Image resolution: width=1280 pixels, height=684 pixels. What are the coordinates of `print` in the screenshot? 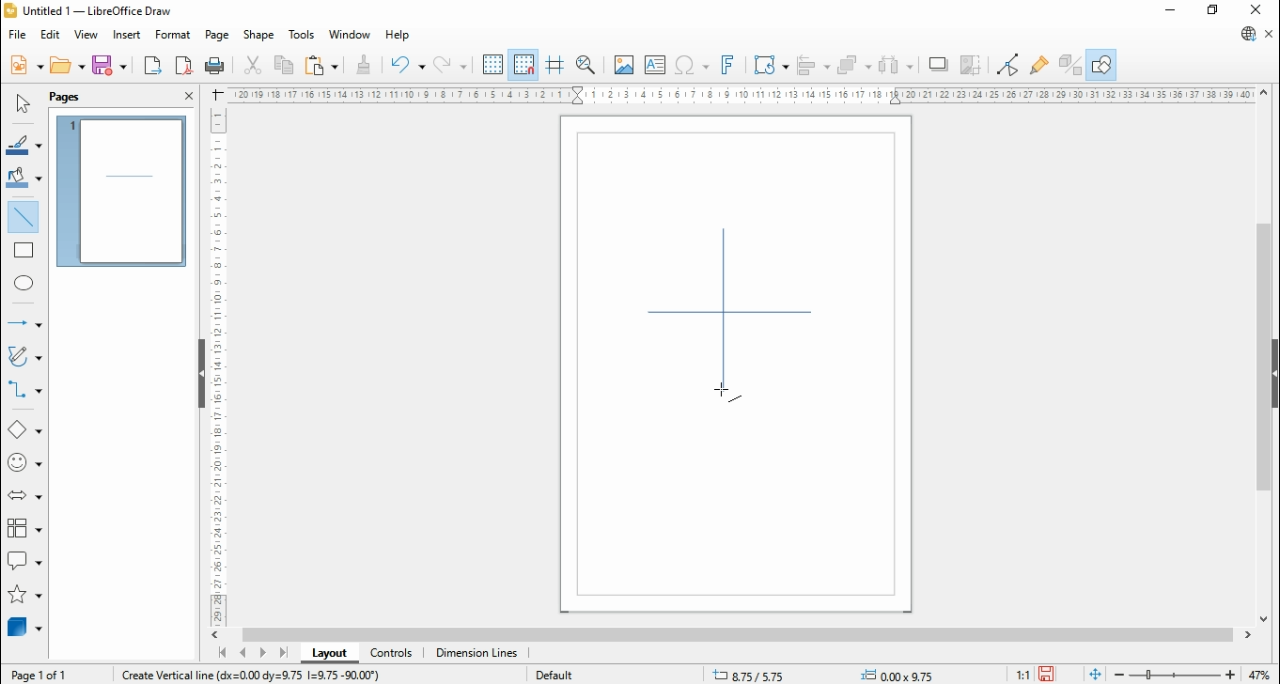 It's located at (218, 67).